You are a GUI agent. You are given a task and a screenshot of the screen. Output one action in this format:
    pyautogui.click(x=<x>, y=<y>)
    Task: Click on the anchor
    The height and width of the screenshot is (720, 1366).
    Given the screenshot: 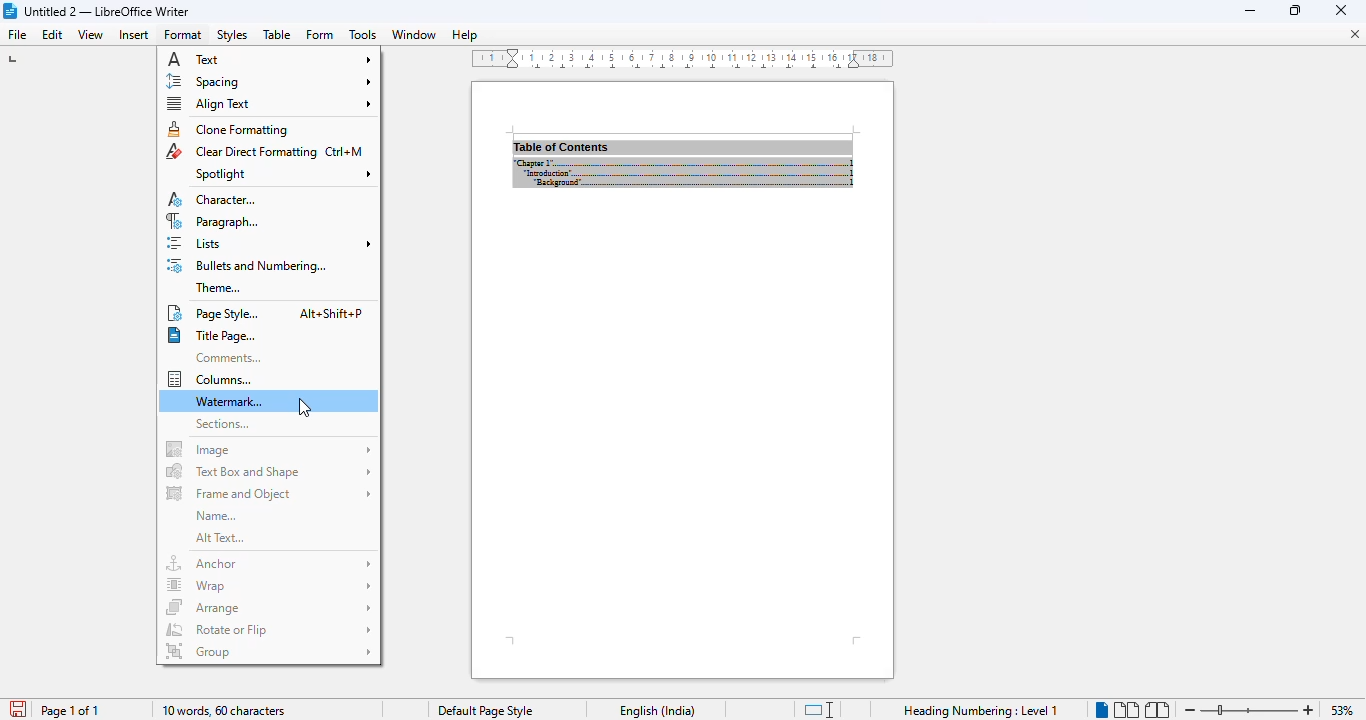 What is the action you would take?
    pyautogui.click(x=268, y=564)
    